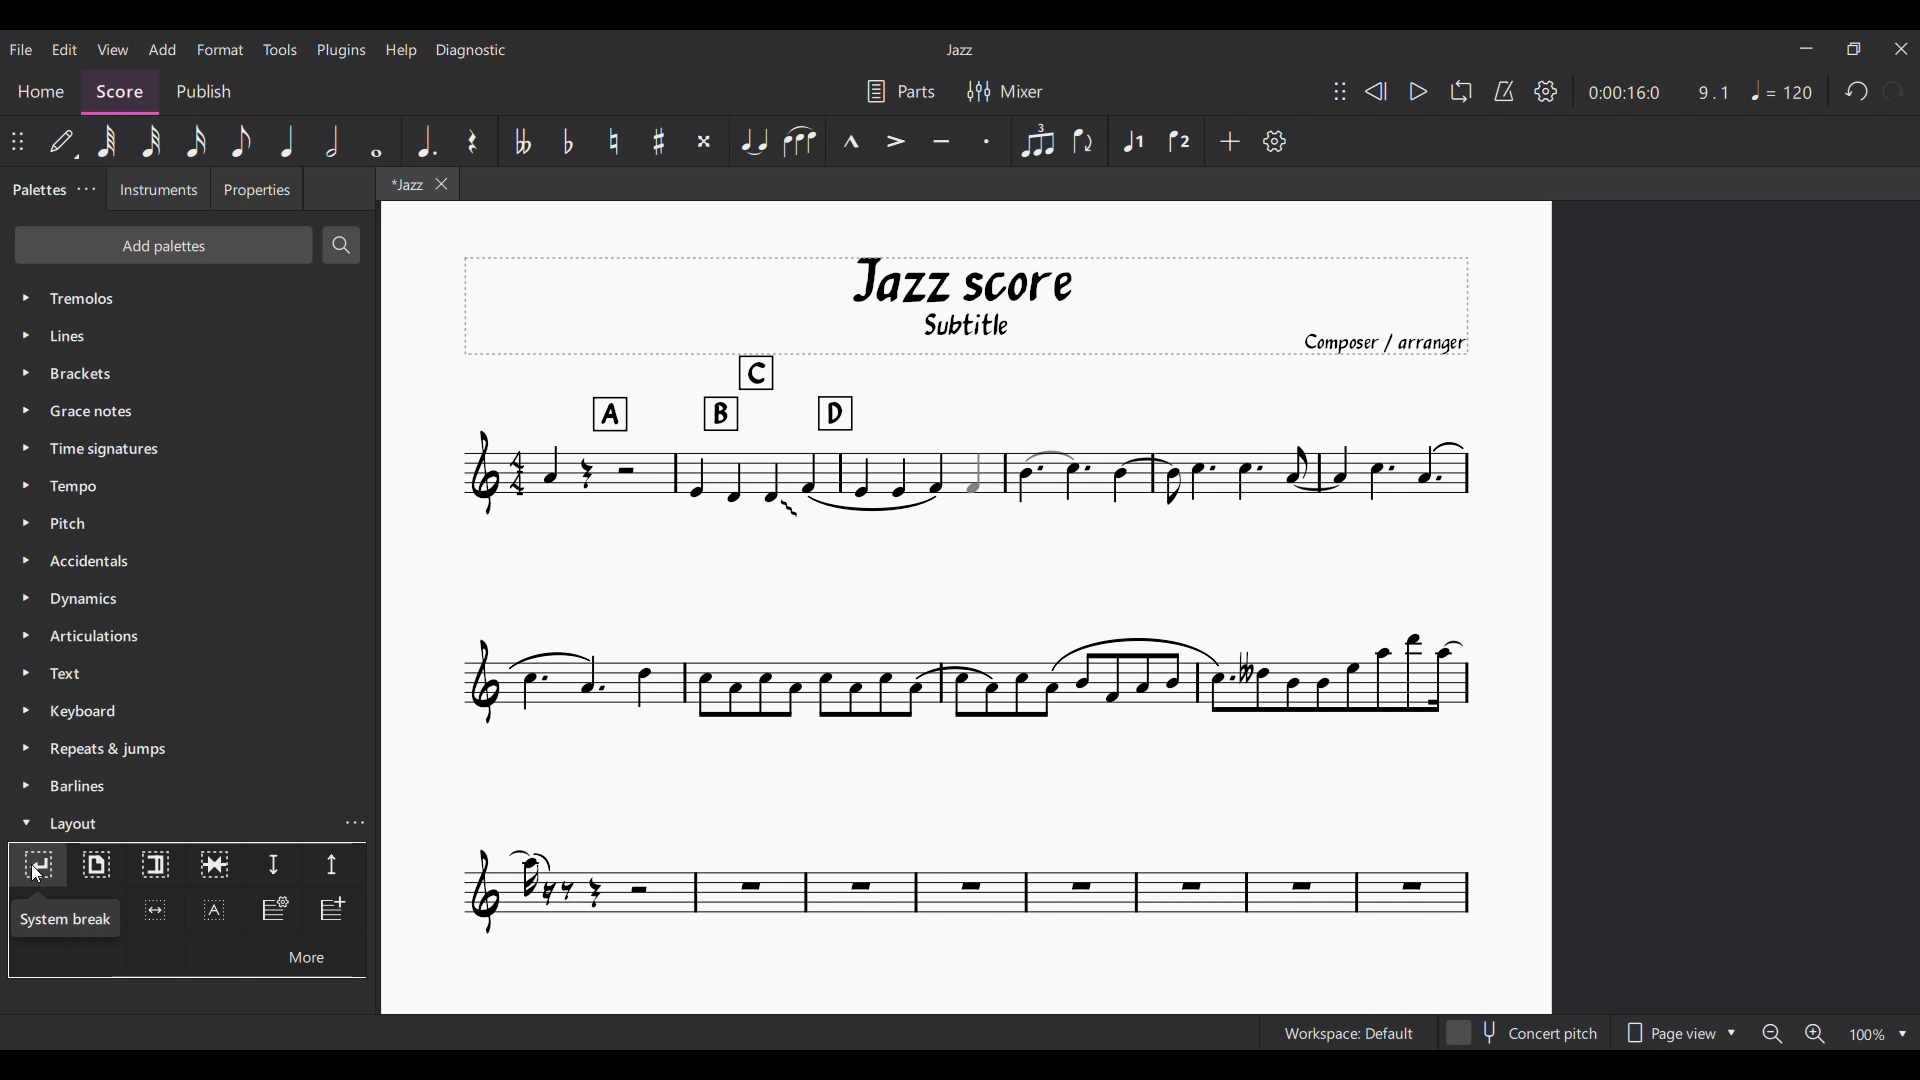 The height and width of the screenshot is (1080, 1920). What do you see at coordinates (1782, 90) in the screenshot?
I see `Tempo` at bounding box center [1782, 90].